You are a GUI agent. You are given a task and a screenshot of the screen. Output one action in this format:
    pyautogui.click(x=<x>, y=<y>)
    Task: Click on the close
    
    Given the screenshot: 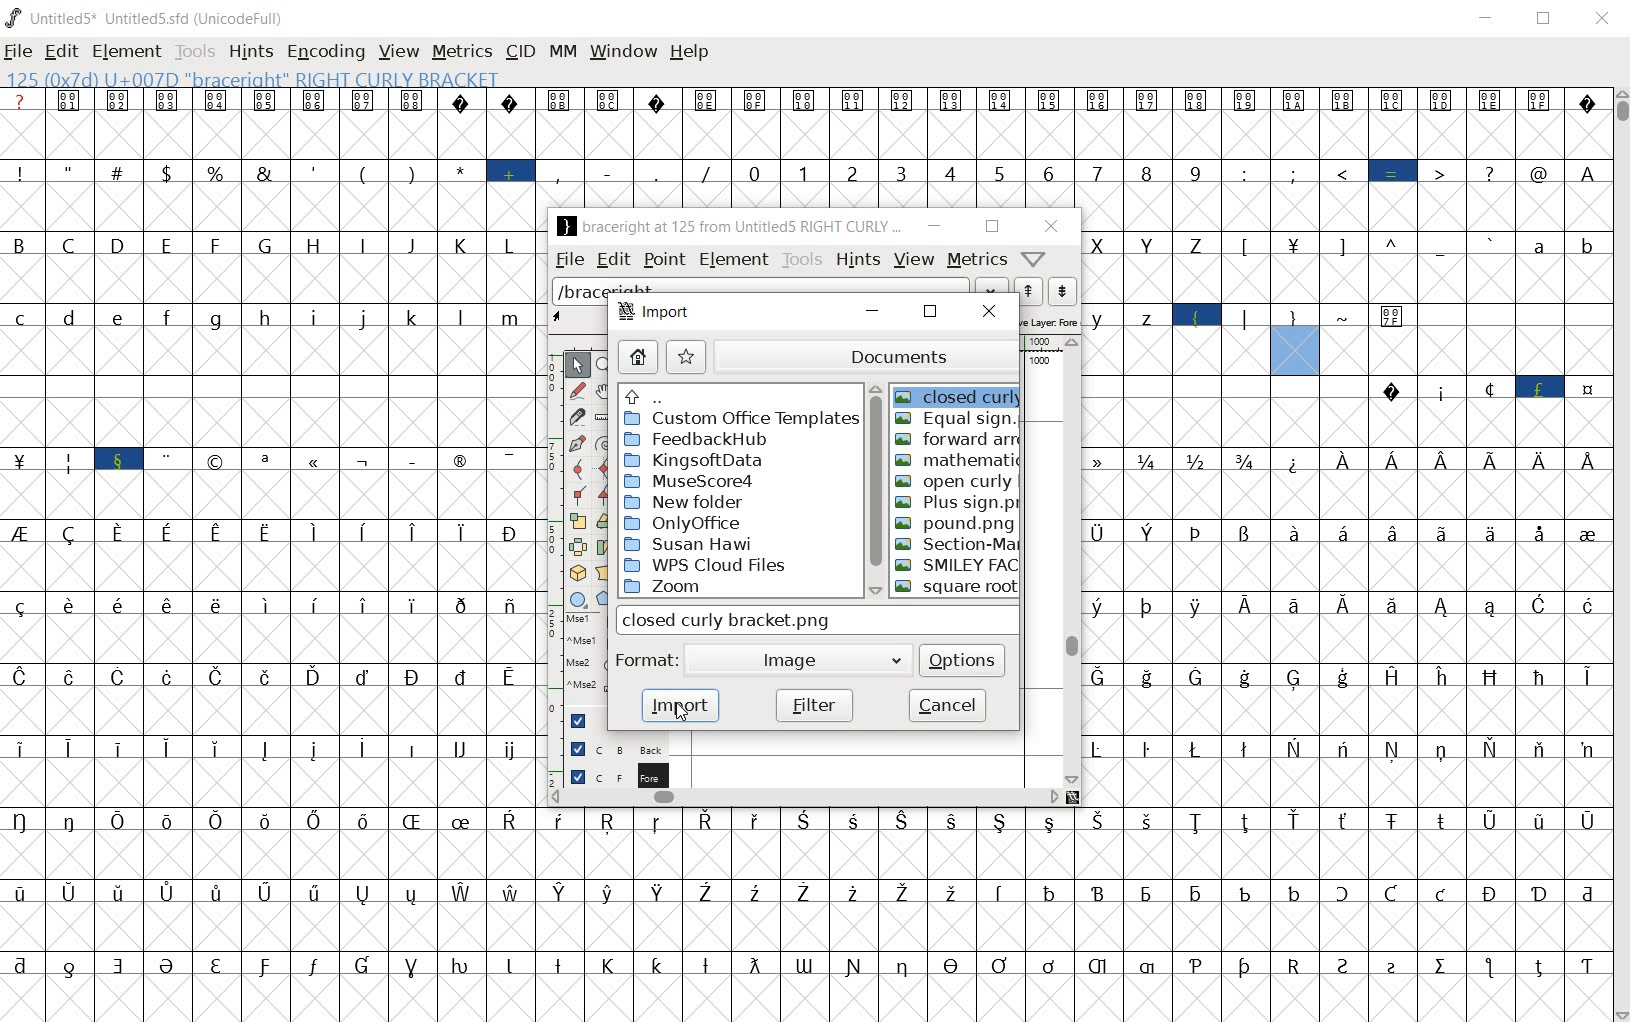 What is the action you would take?
    pyautogui.click(x=1052, y=226)
    